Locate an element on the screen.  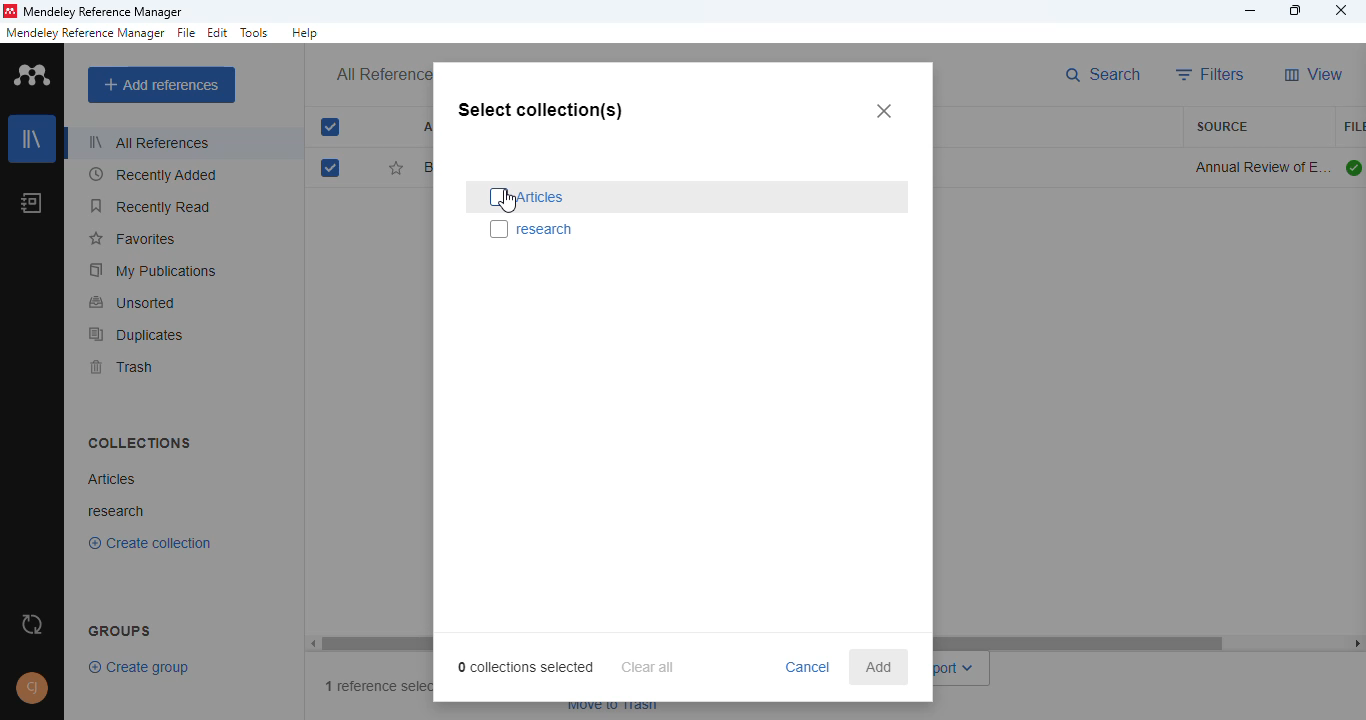
library is located at coordinates (31, 139).